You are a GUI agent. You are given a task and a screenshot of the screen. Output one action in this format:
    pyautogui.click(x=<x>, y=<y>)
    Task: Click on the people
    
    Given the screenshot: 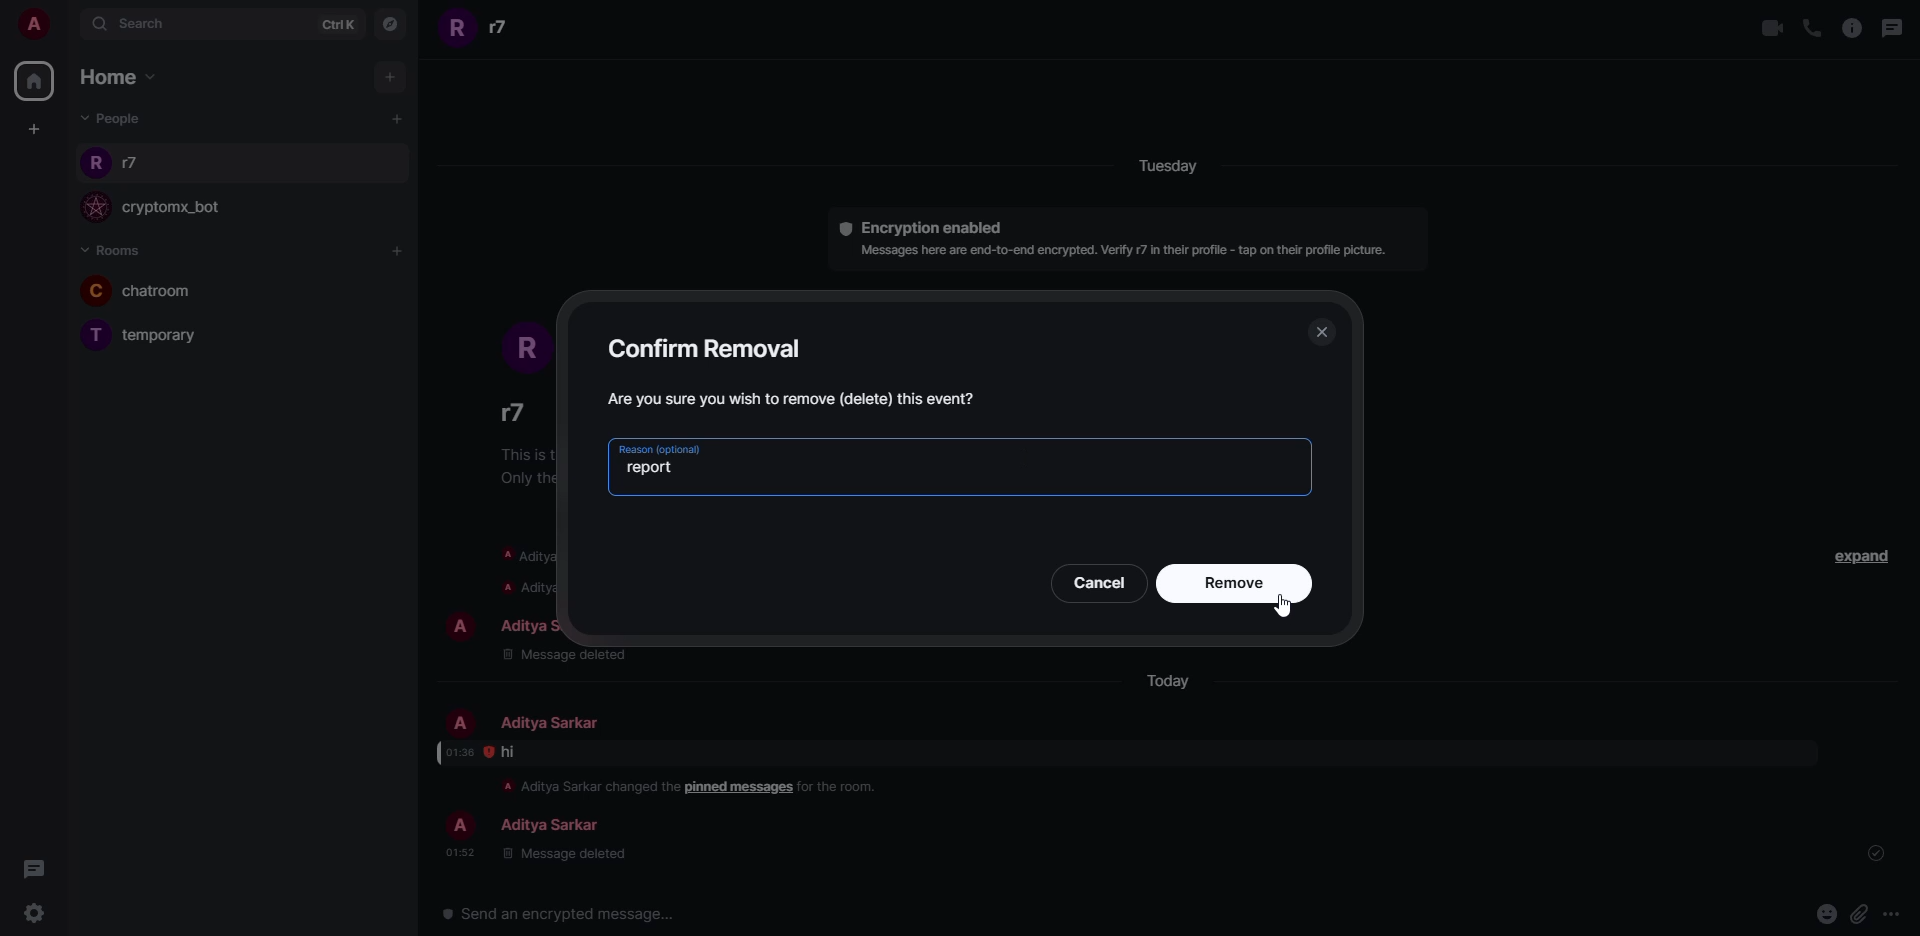 What is the action you would take?
    pyautogui.click(x=548, y=624)
    